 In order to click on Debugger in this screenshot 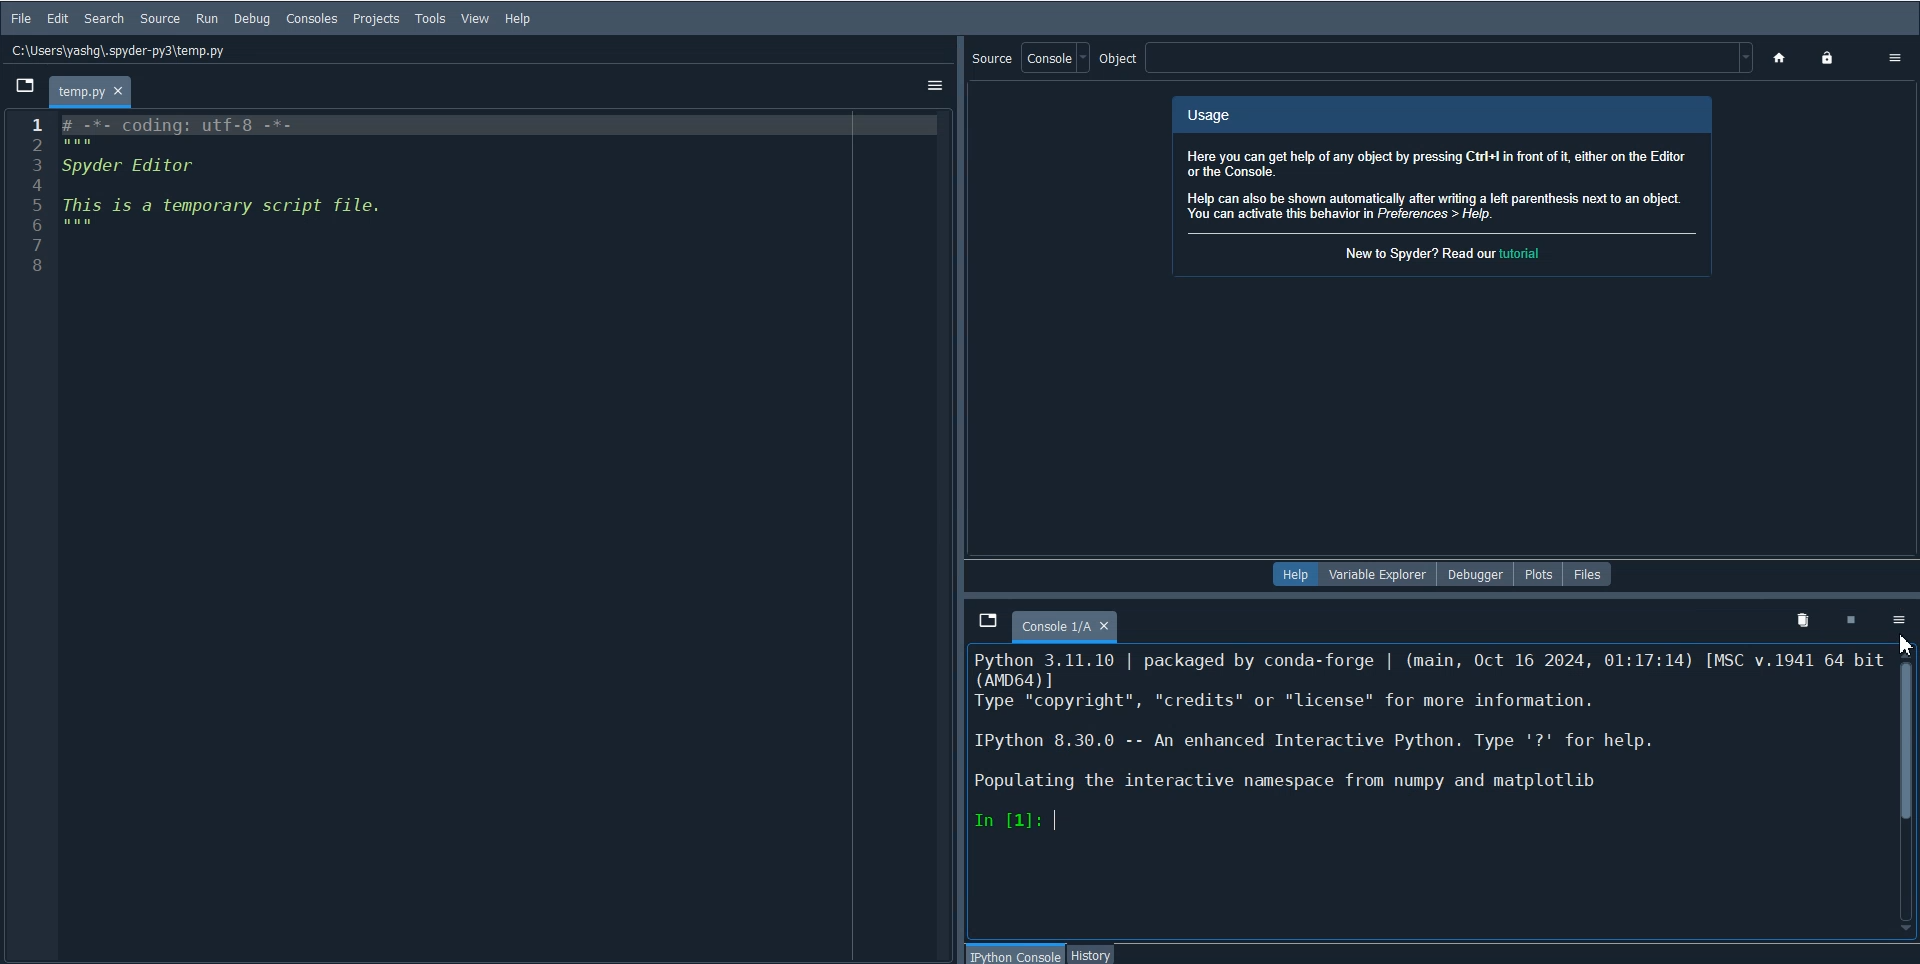, I will do `click(1473, 573)`.